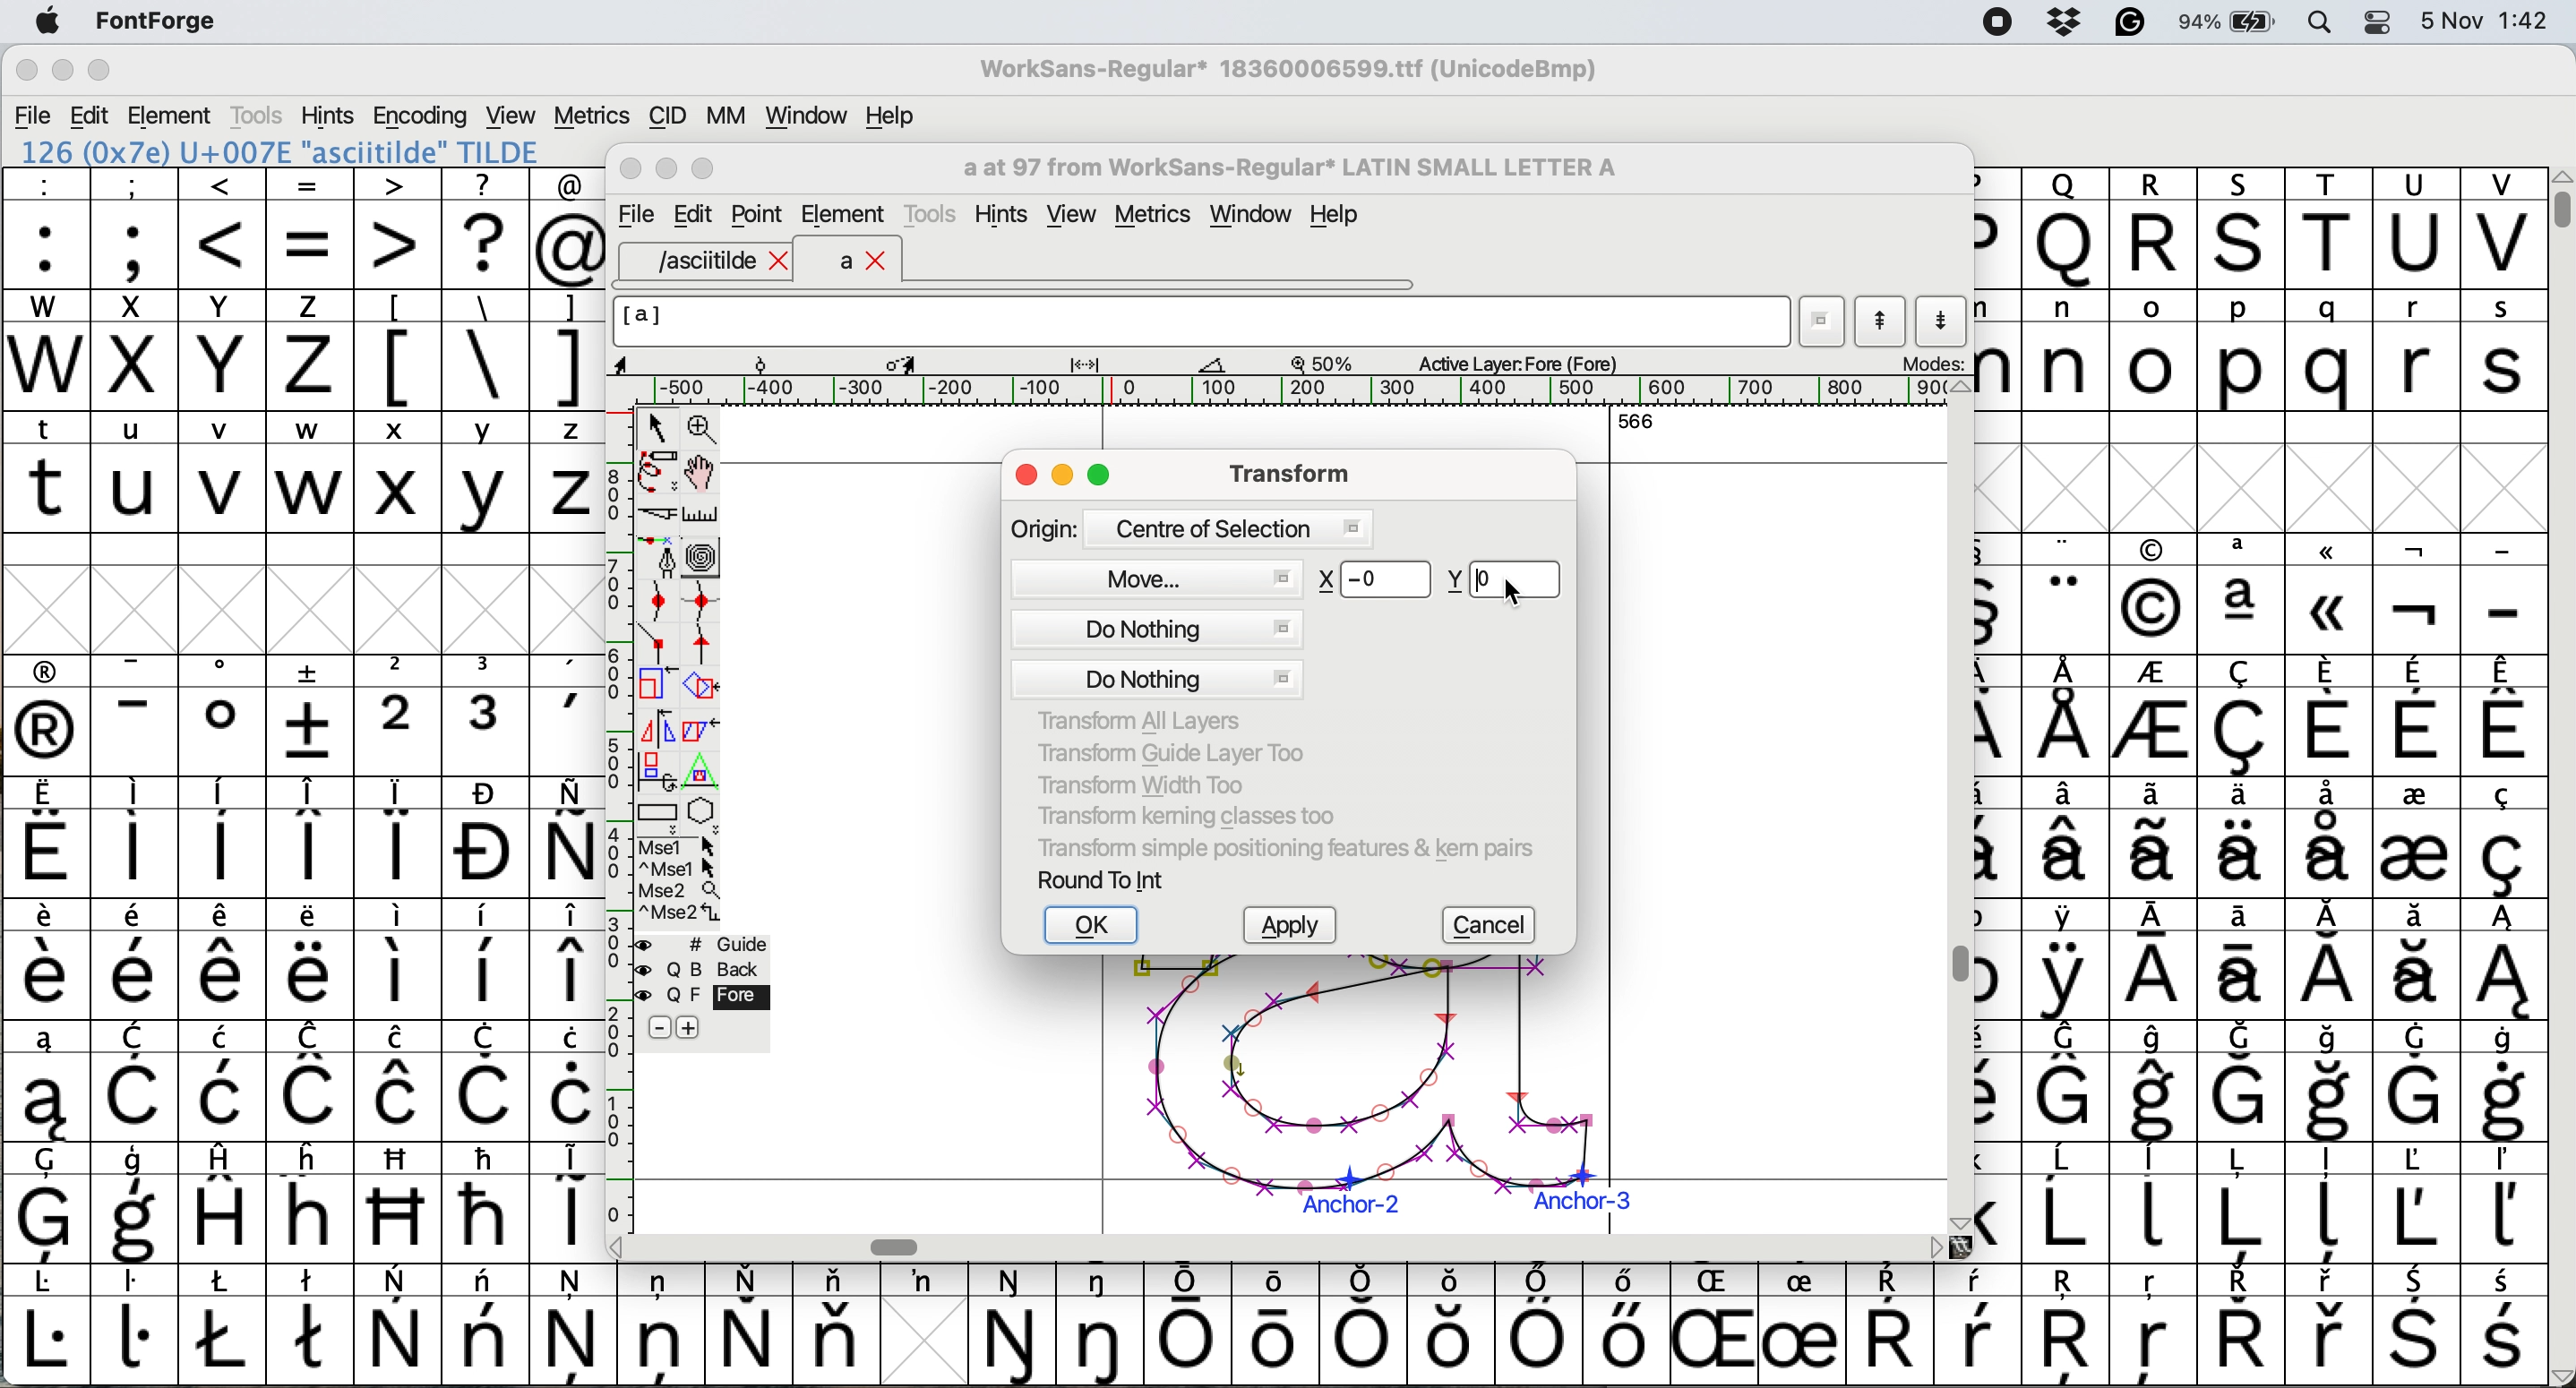 The height and width of the screenshot is (1388, 2576). What do you see at coordinates (707, 170) in the screenshot?
I see `Maximise` at bounding box center [707, 170].